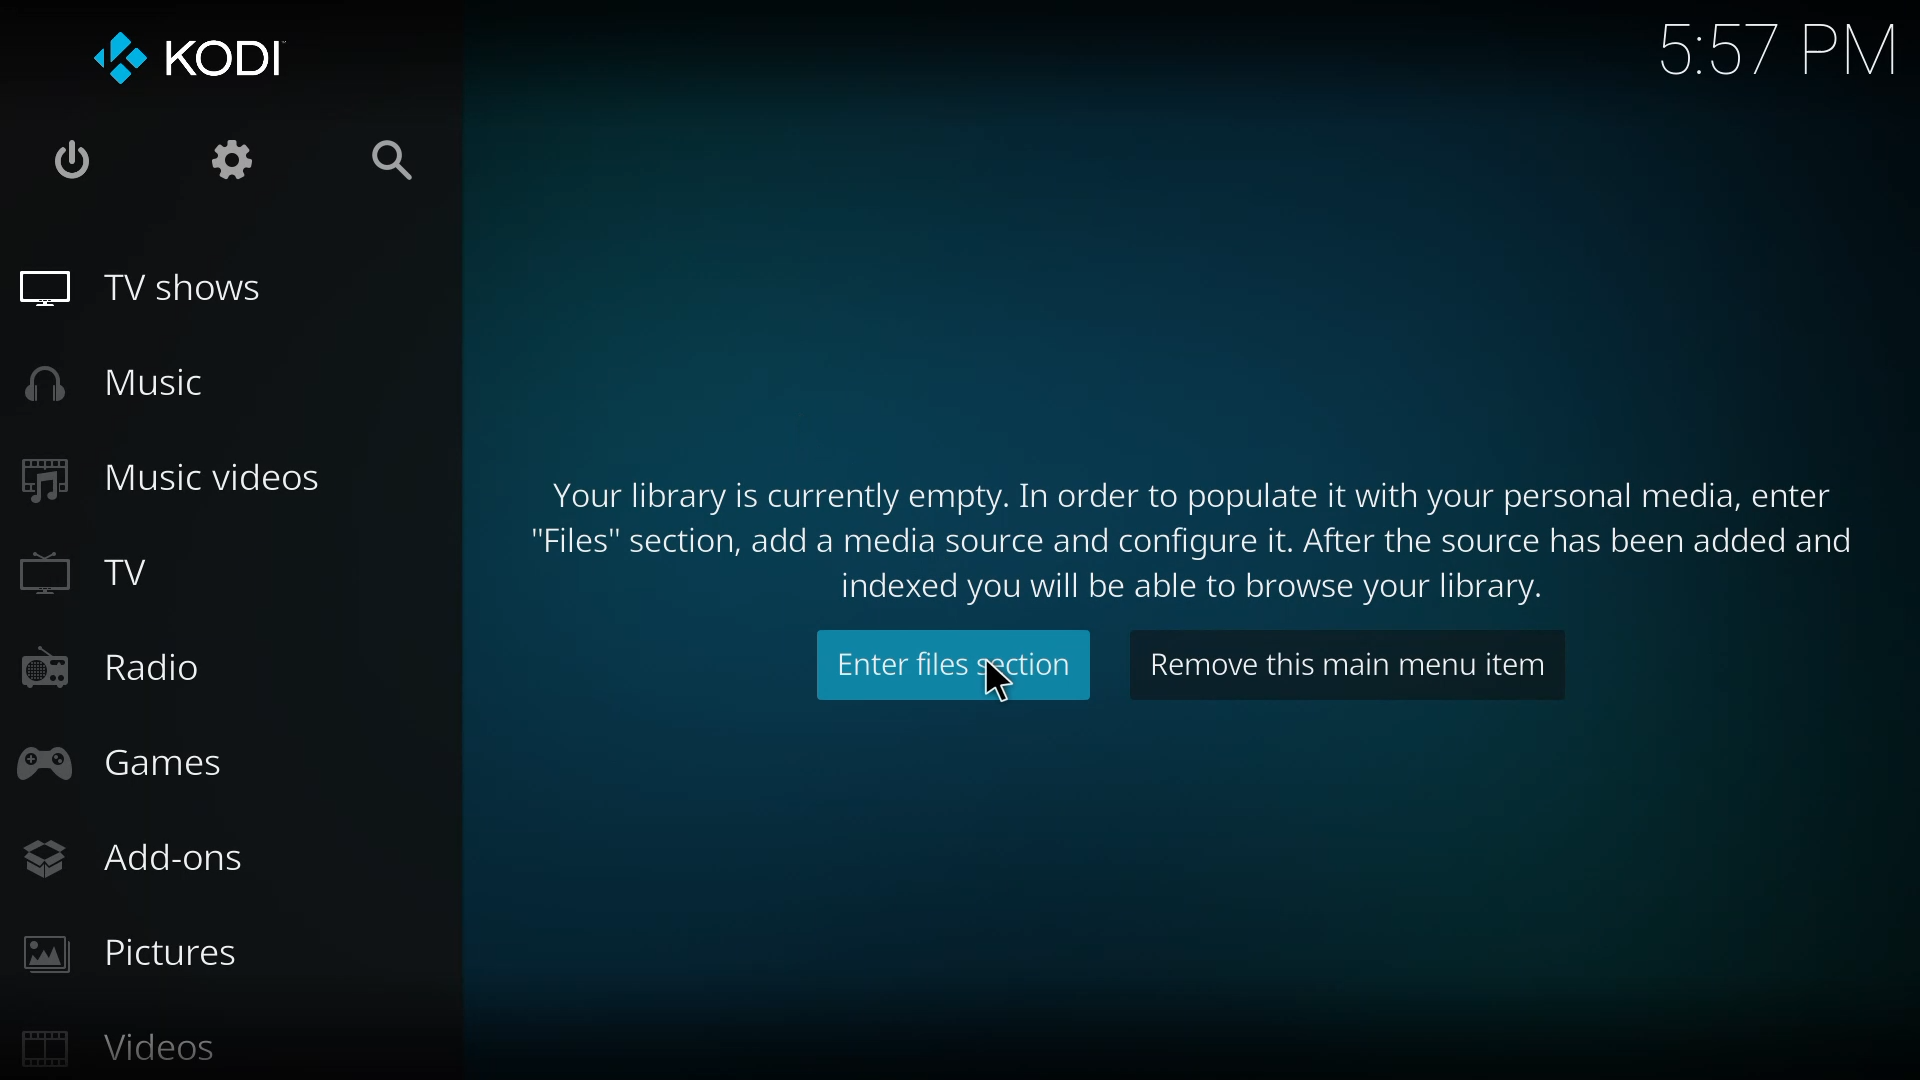 The width and height of the screenshot is (1920, 1080). I want to click on remove, so click(1342, 664).